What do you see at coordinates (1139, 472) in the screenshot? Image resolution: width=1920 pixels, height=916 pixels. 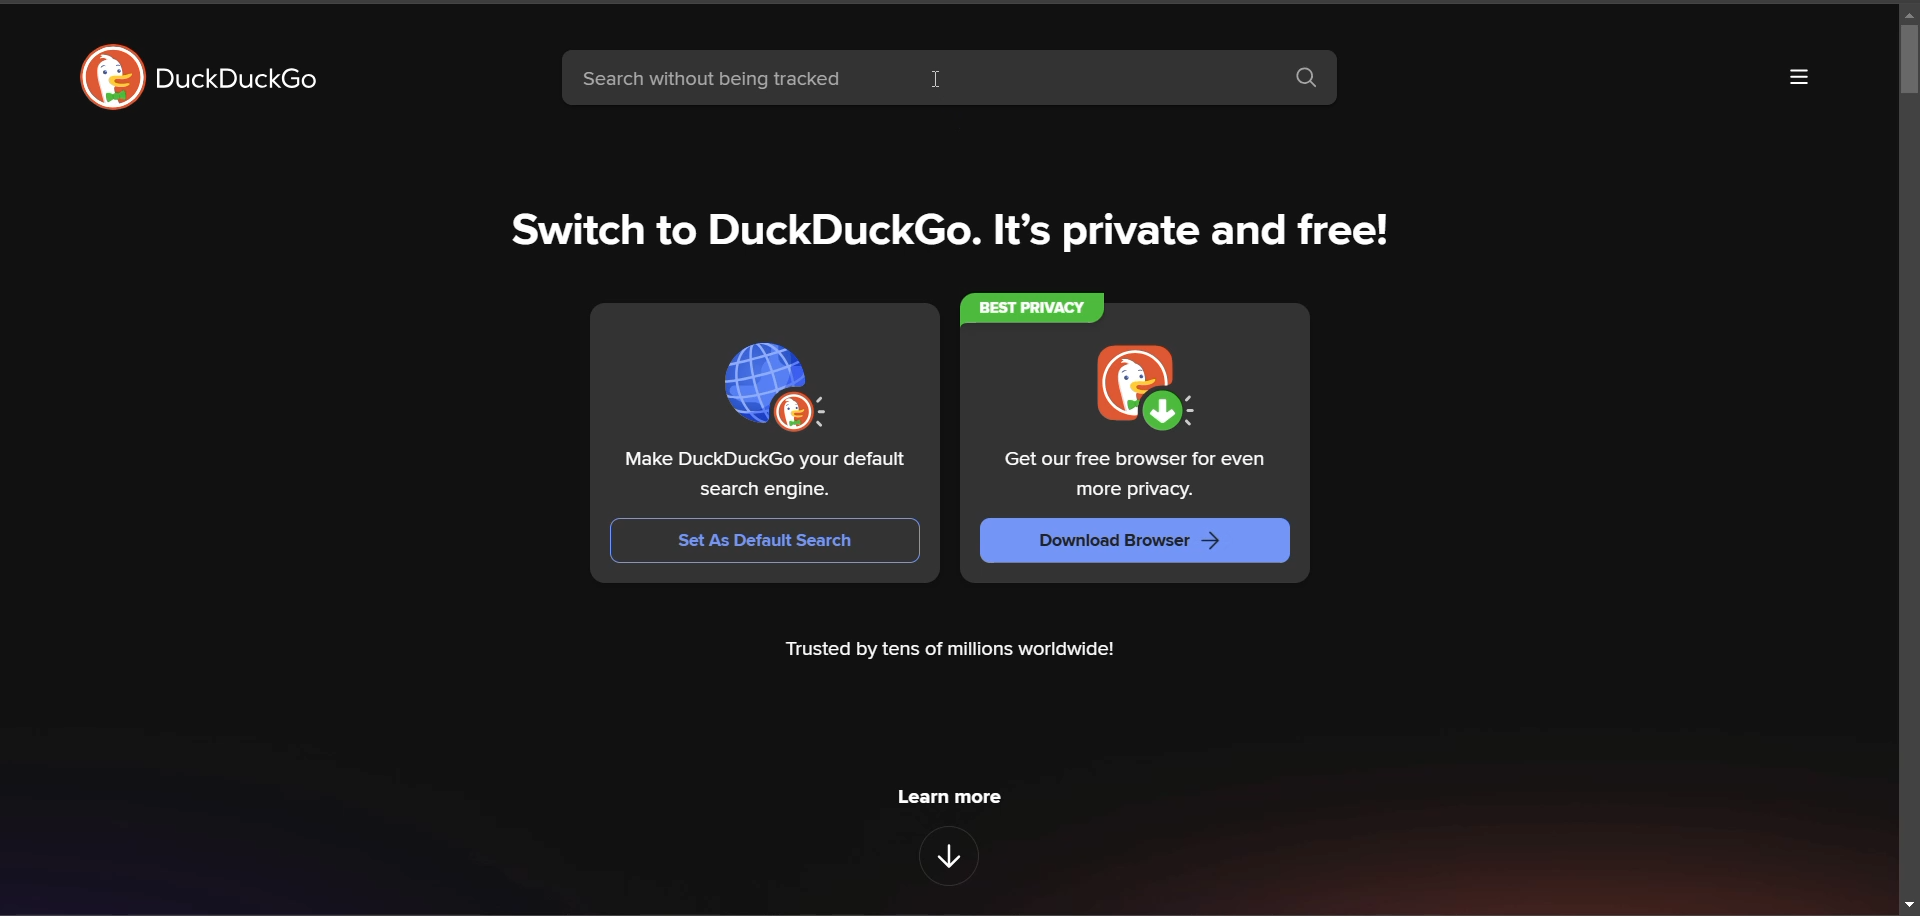 I see `Get our free browser for even more privacy.` at bounding box center [1139, 472].